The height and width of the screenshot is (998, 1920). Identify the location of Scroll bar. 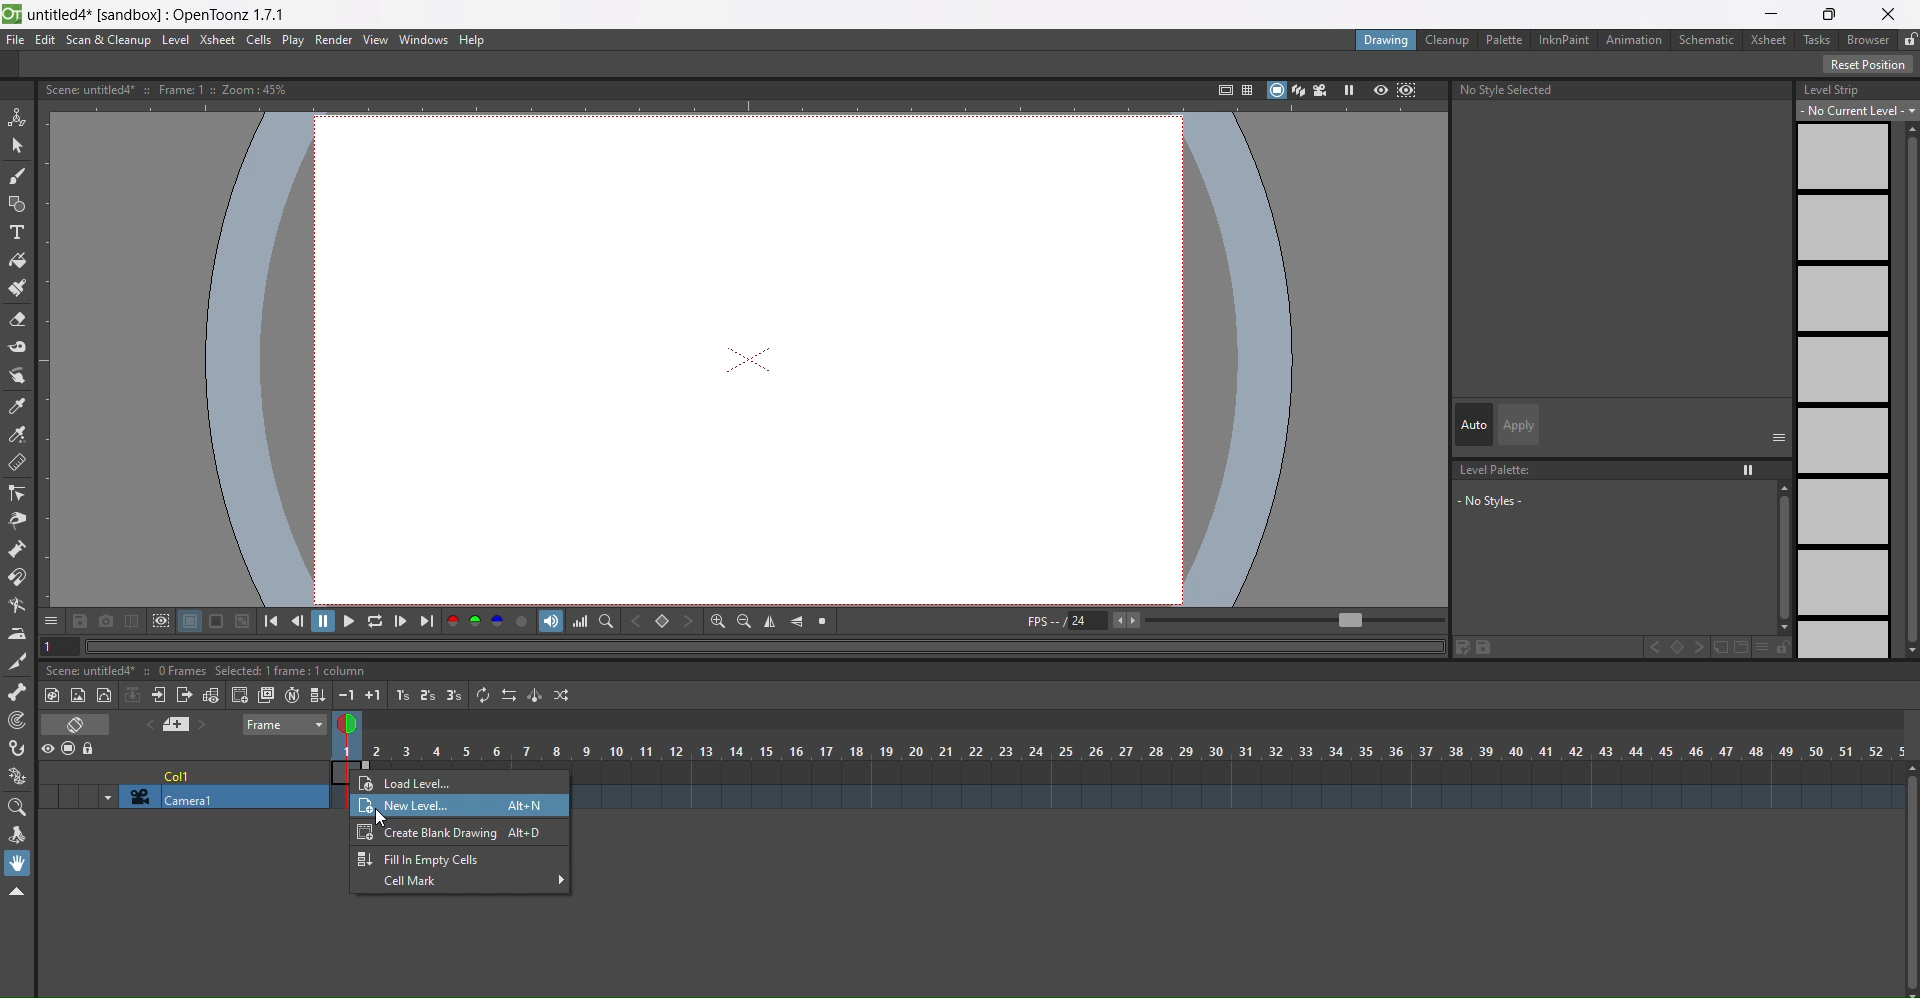
(1908, 880).